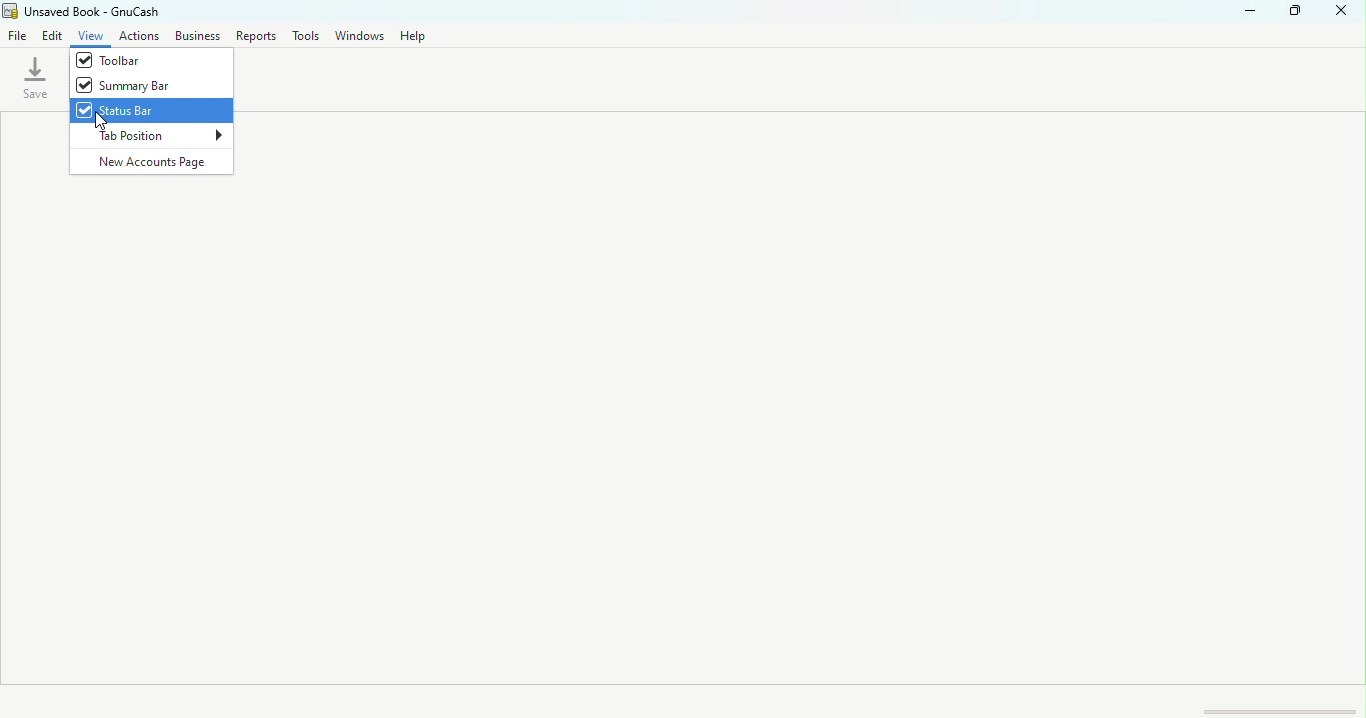 The image size is (1366, 718). What do you see at coordinates (40, 80) in the screenshot?
I see `save` at bounding box center [40, 80].